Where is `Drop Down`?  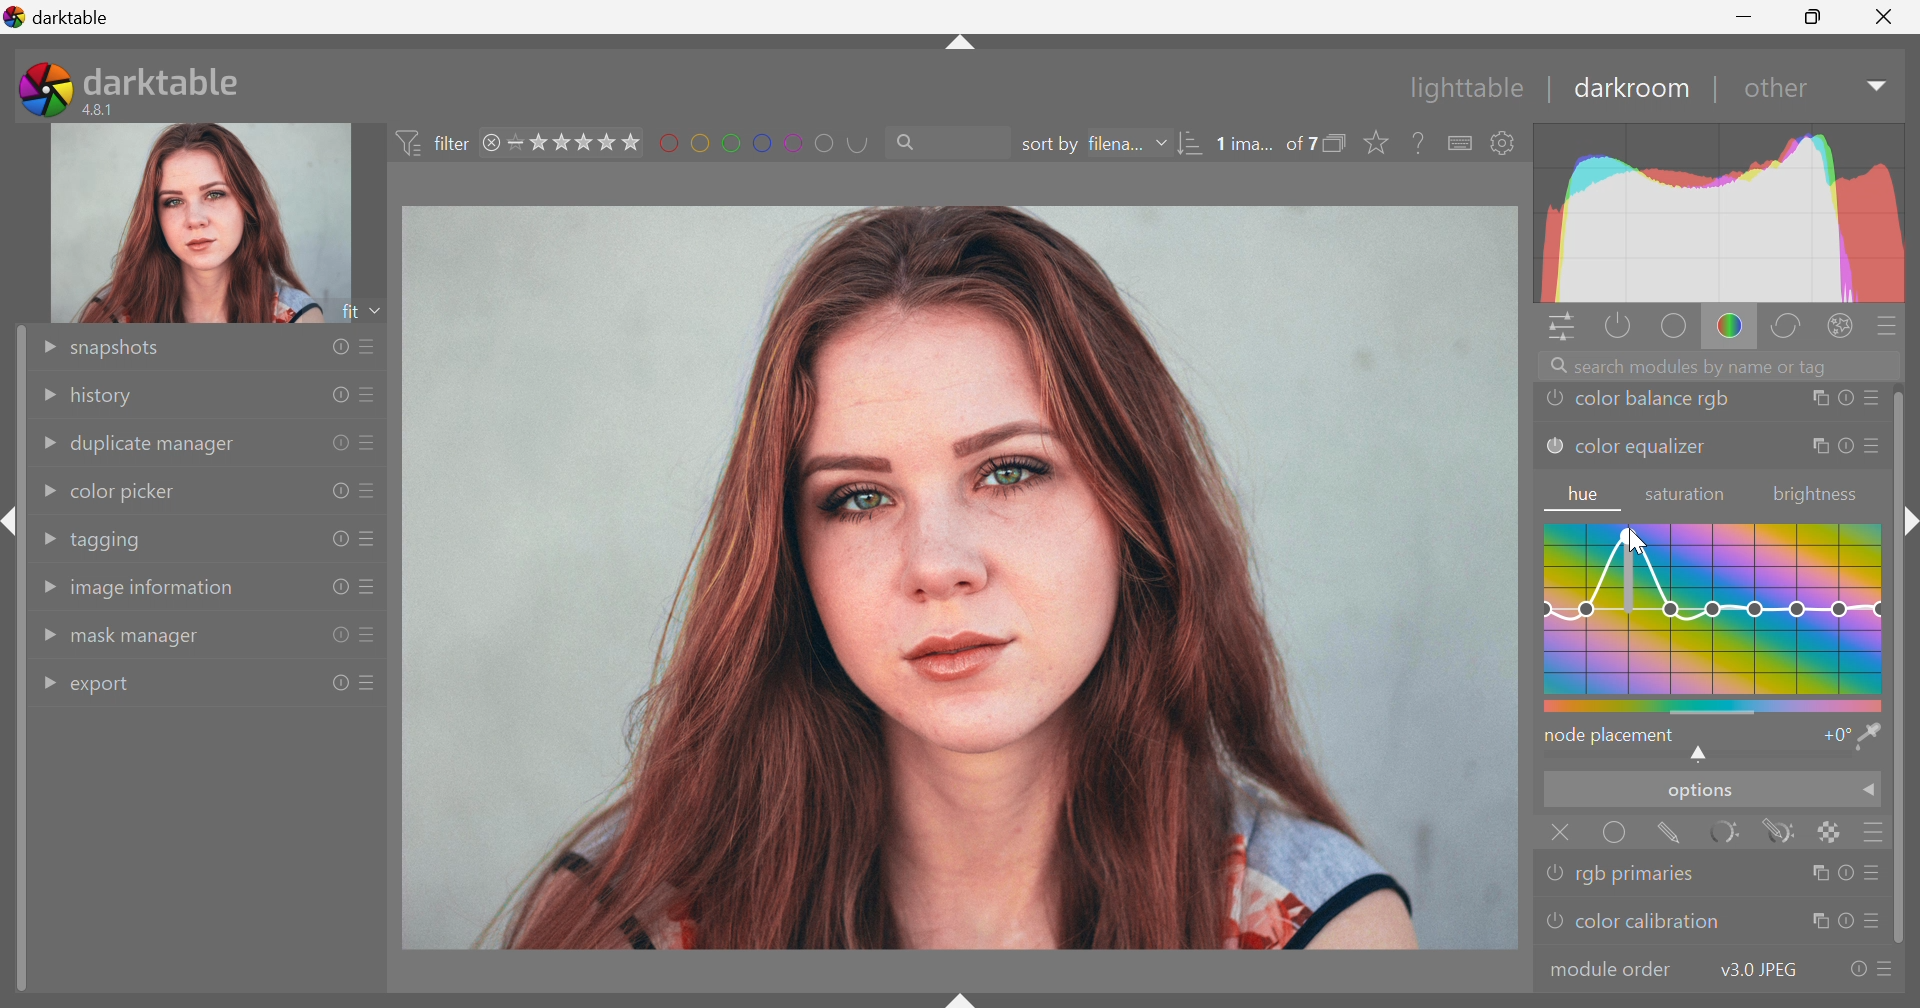 Drop Down is located at coordinates (1874, 88).